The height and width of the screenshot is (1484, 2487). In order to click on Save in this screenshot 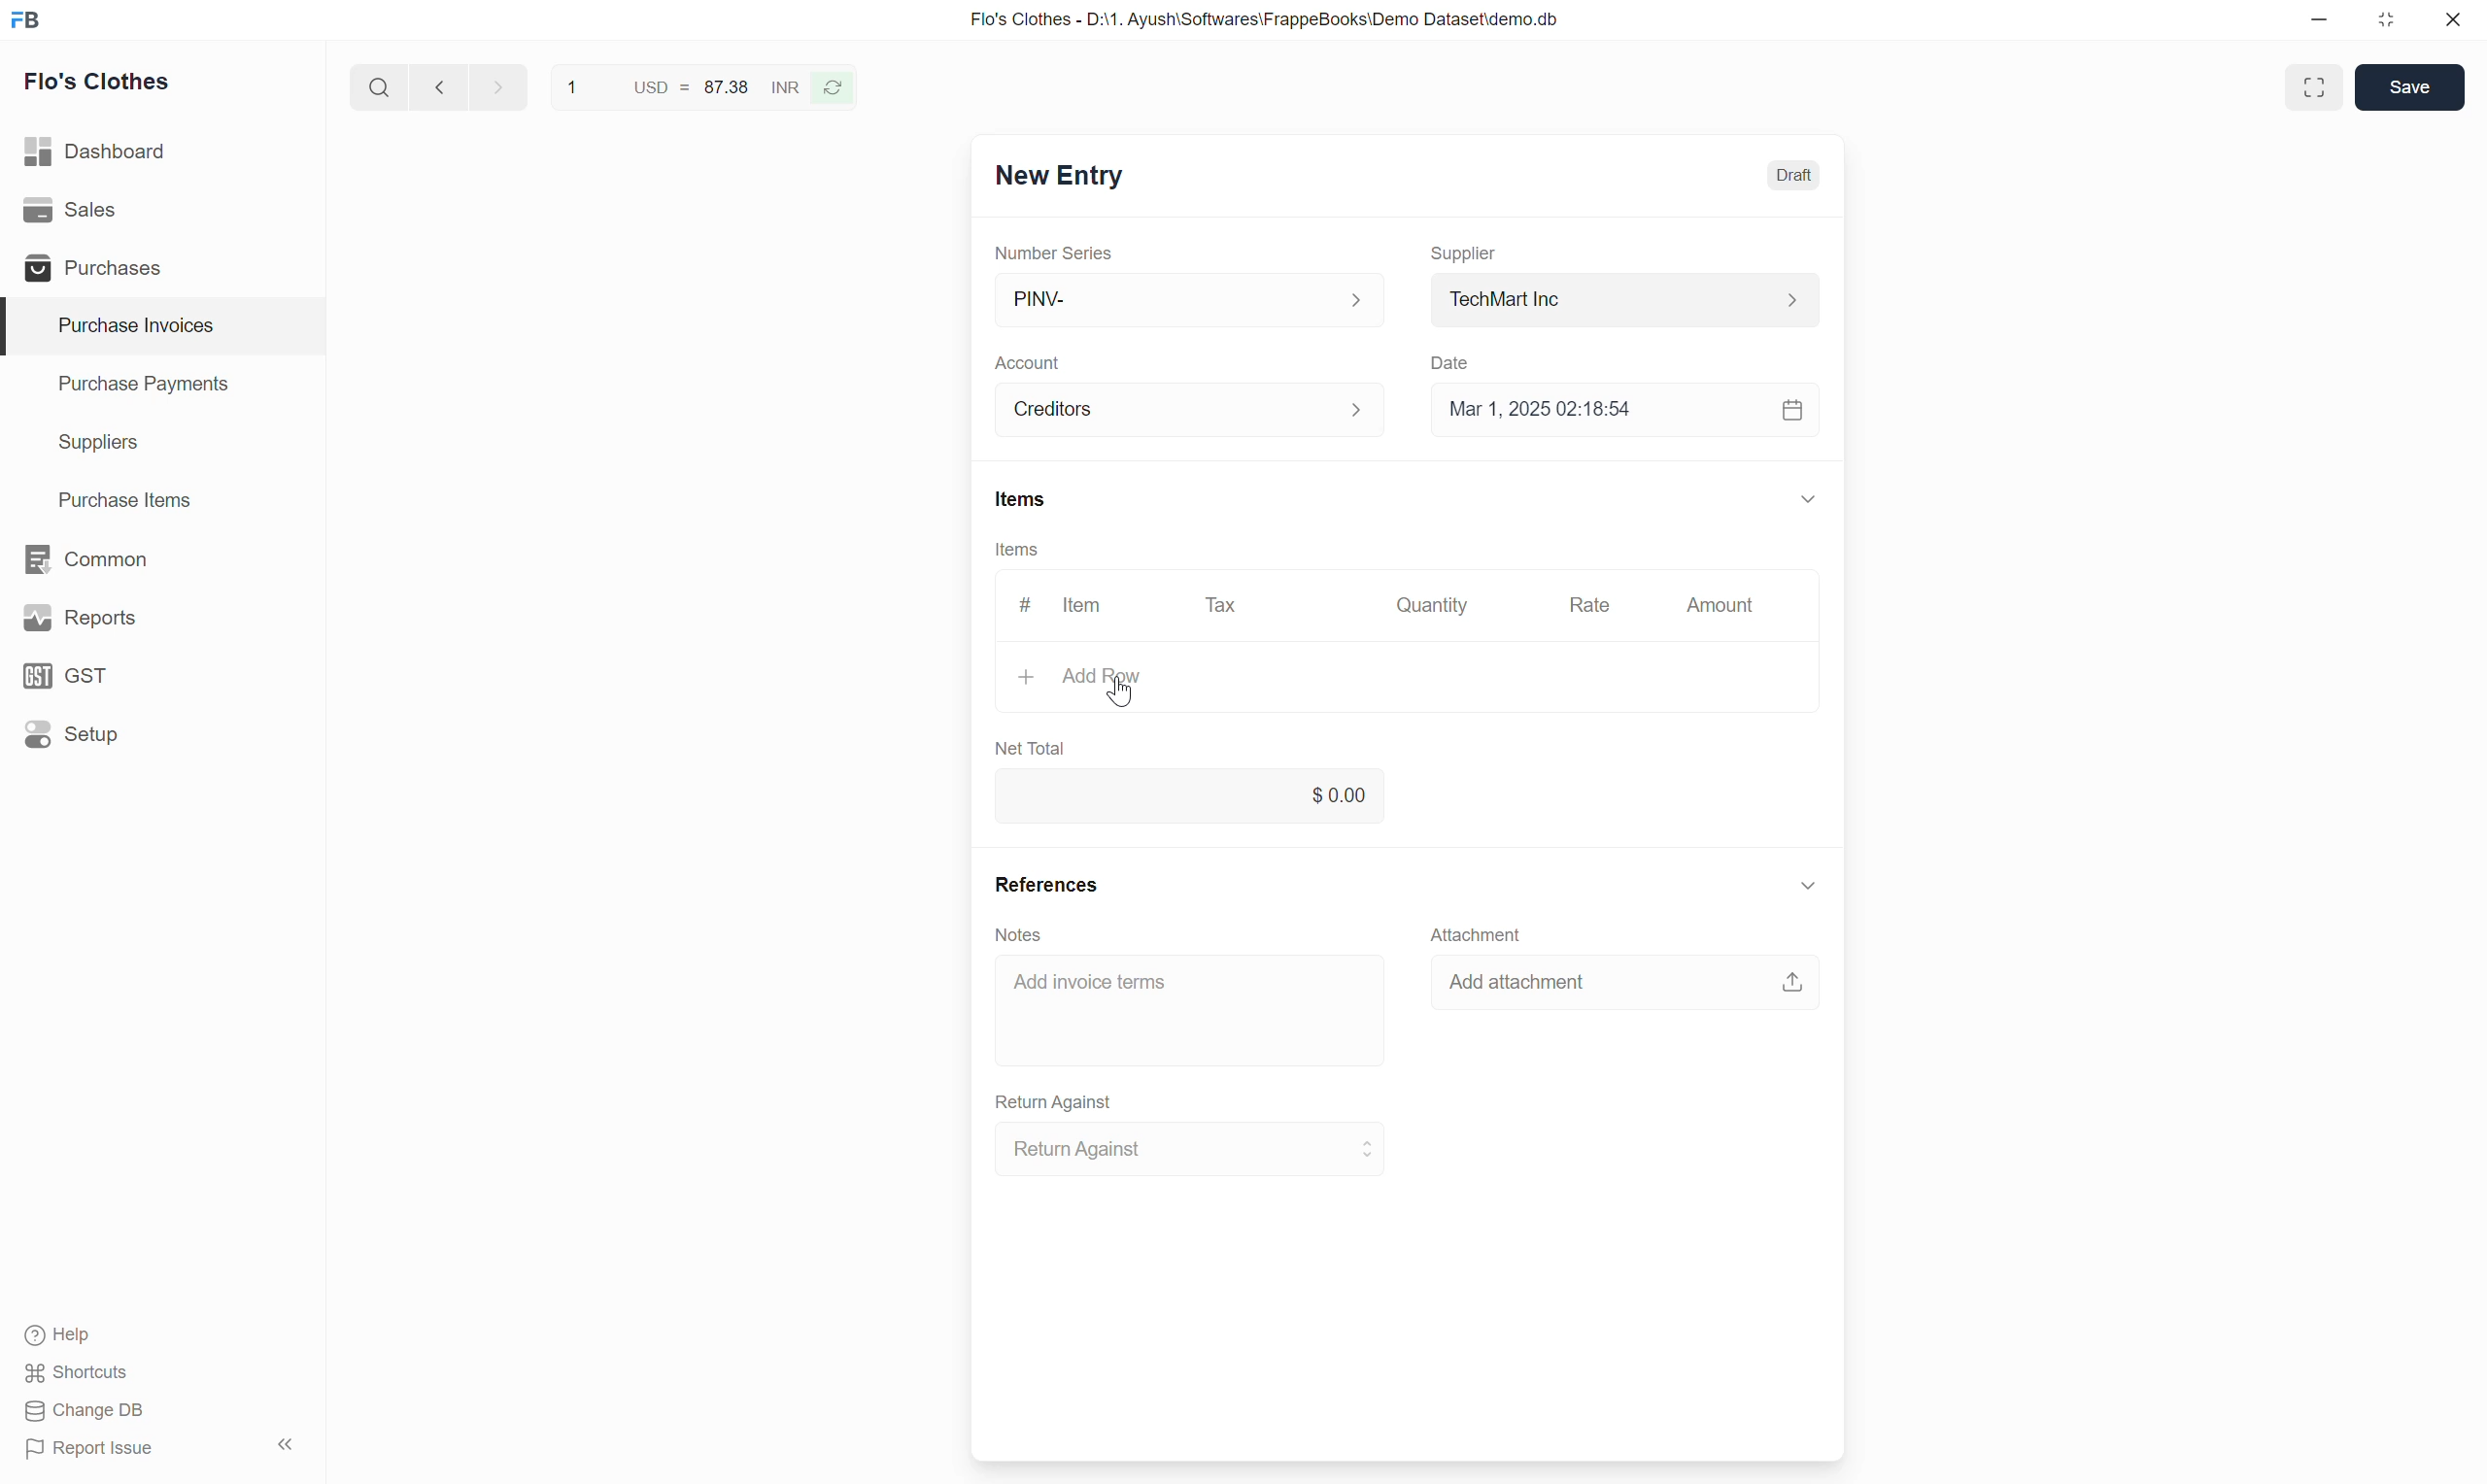, I will do `click(2409, 87)`.